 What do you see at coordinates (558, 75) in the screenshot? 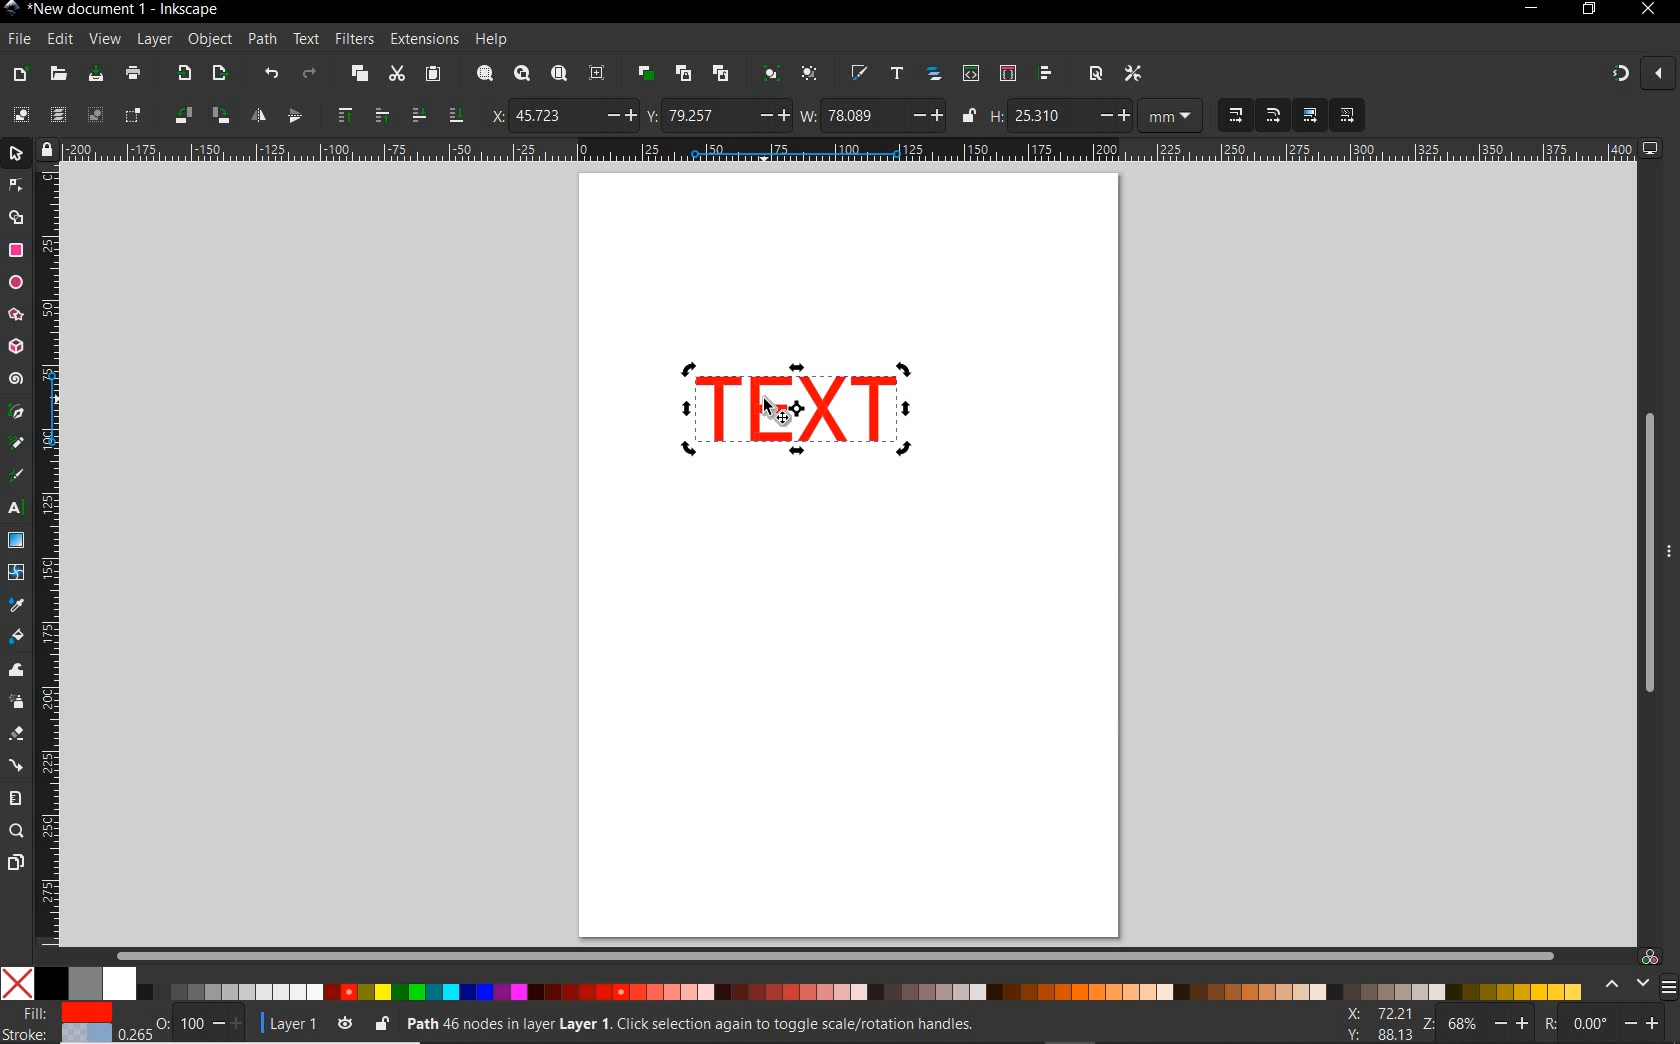
I see `ZOOM PAGE` at bounding box center [558, 75].